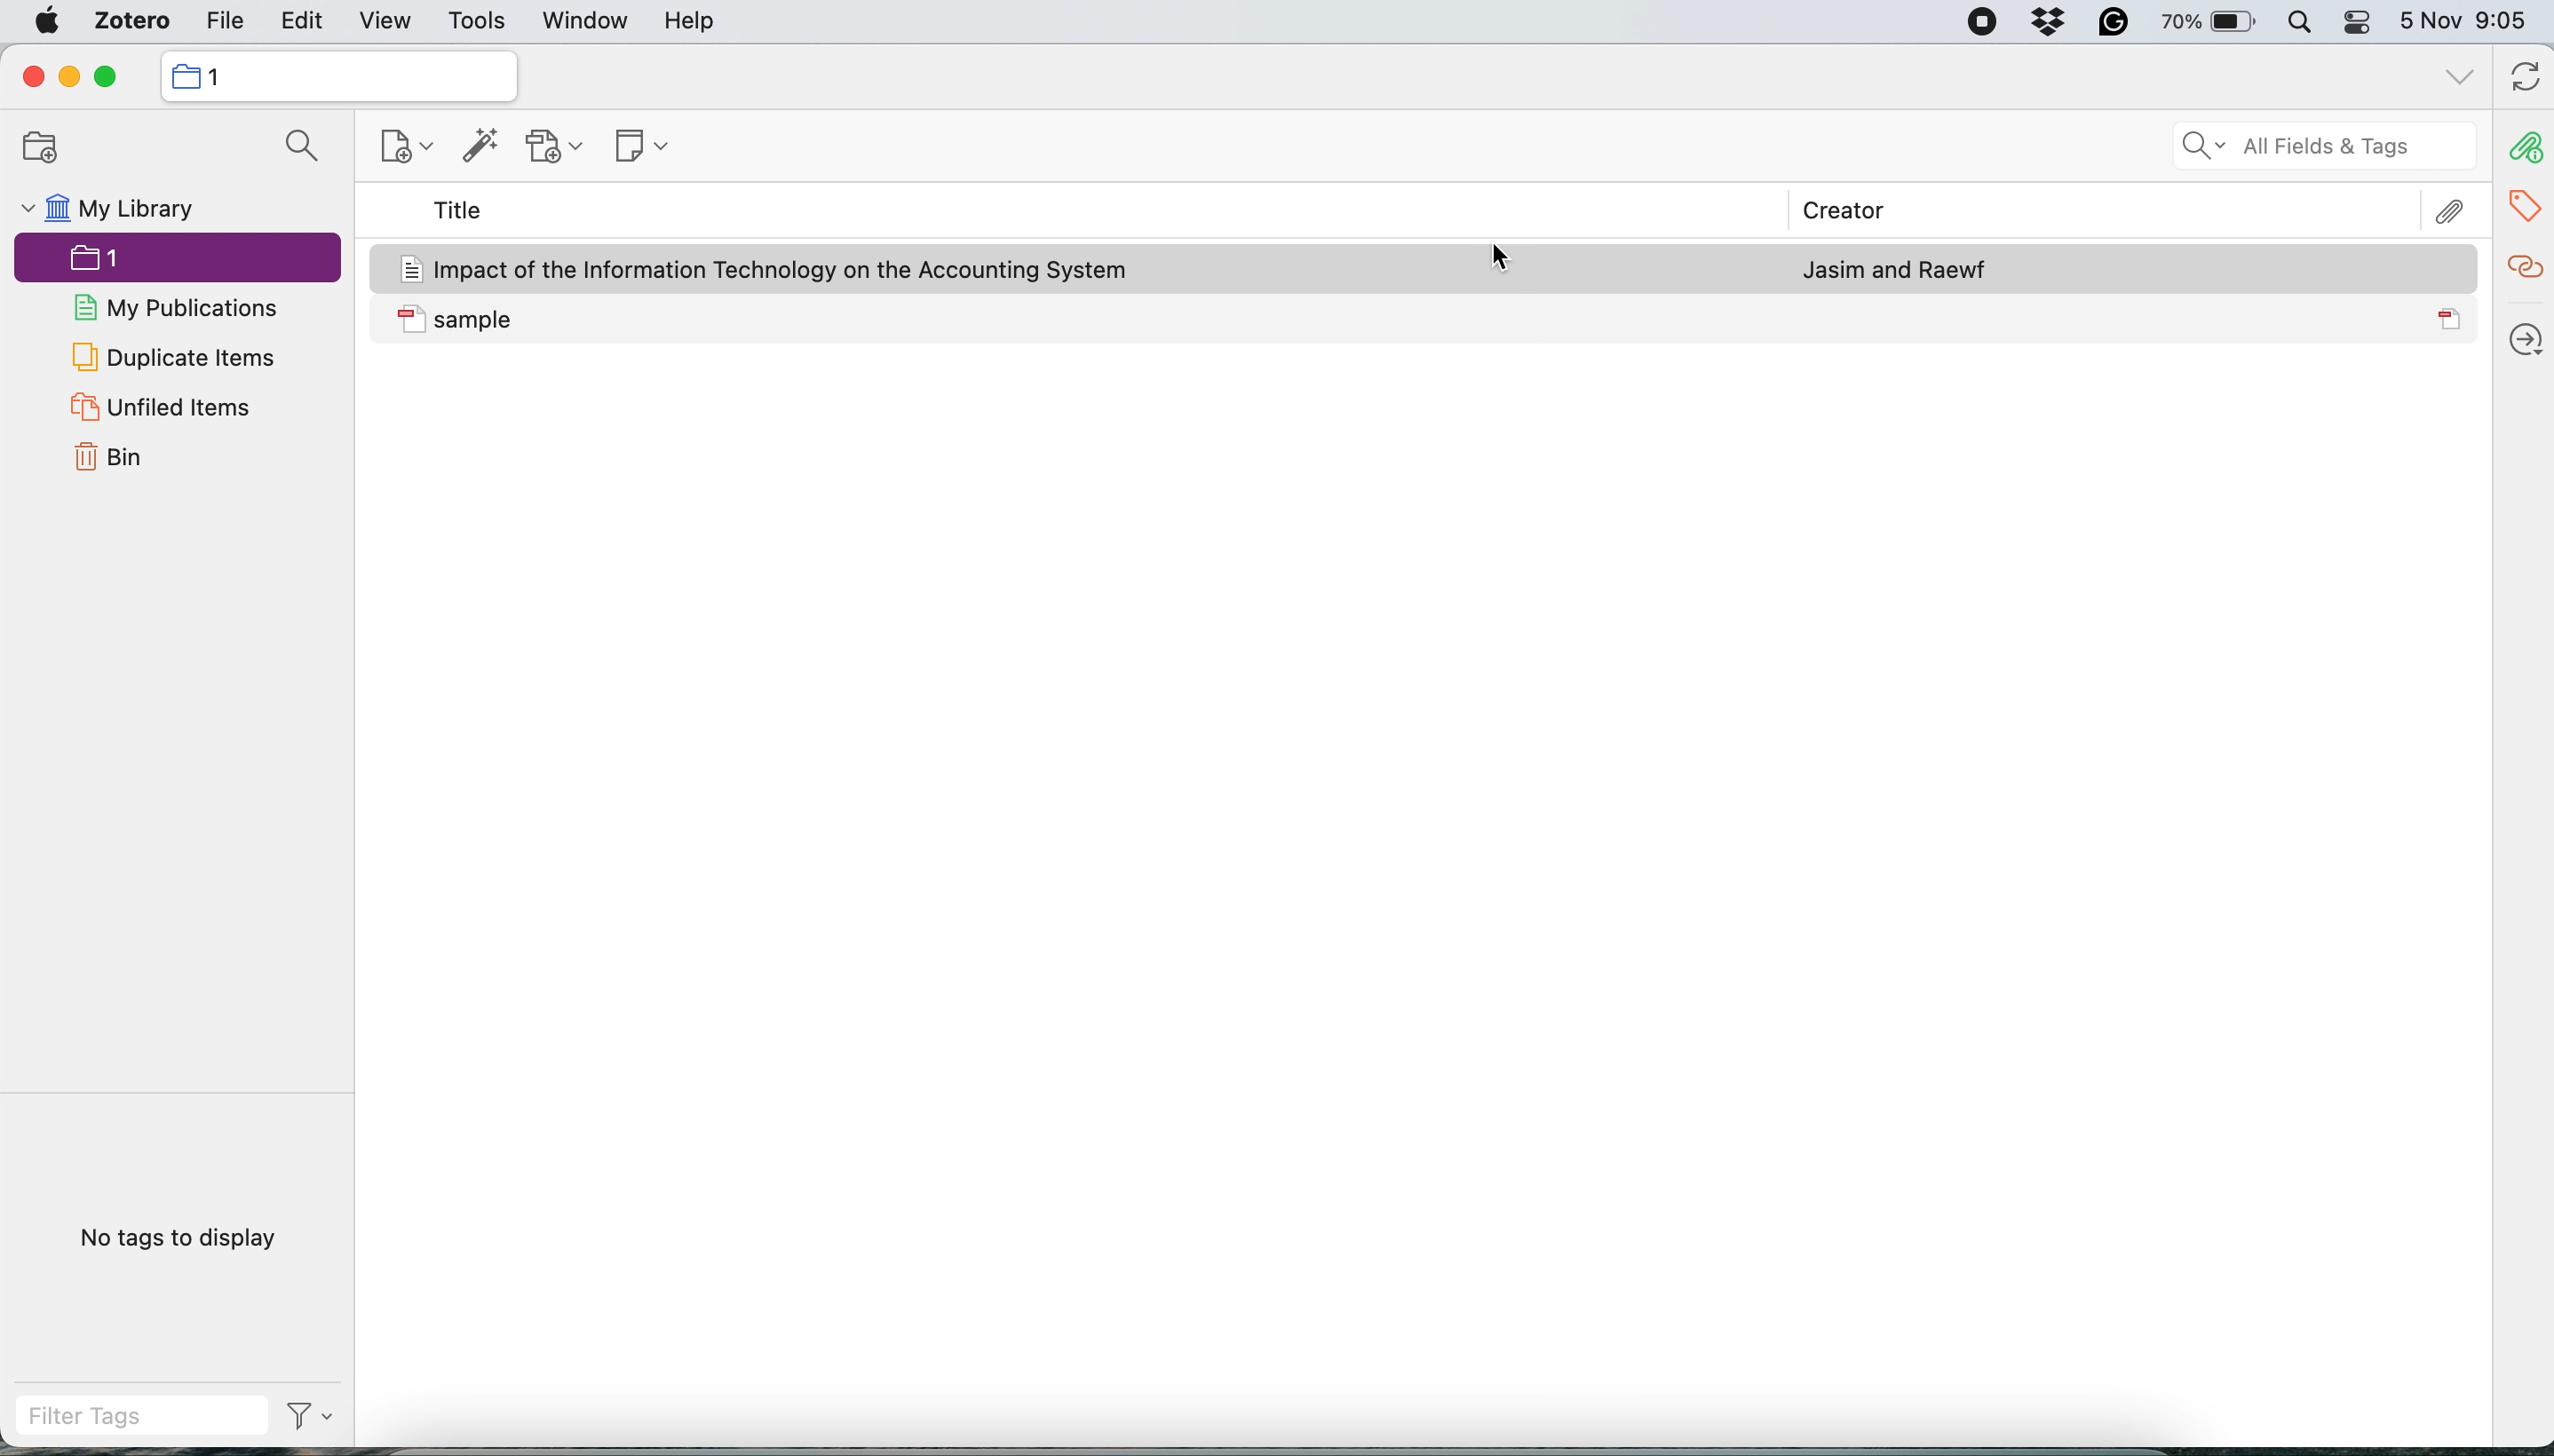  Describe the element at coordinates (1425, 320) in the screenshot. I see `sample` at that location.